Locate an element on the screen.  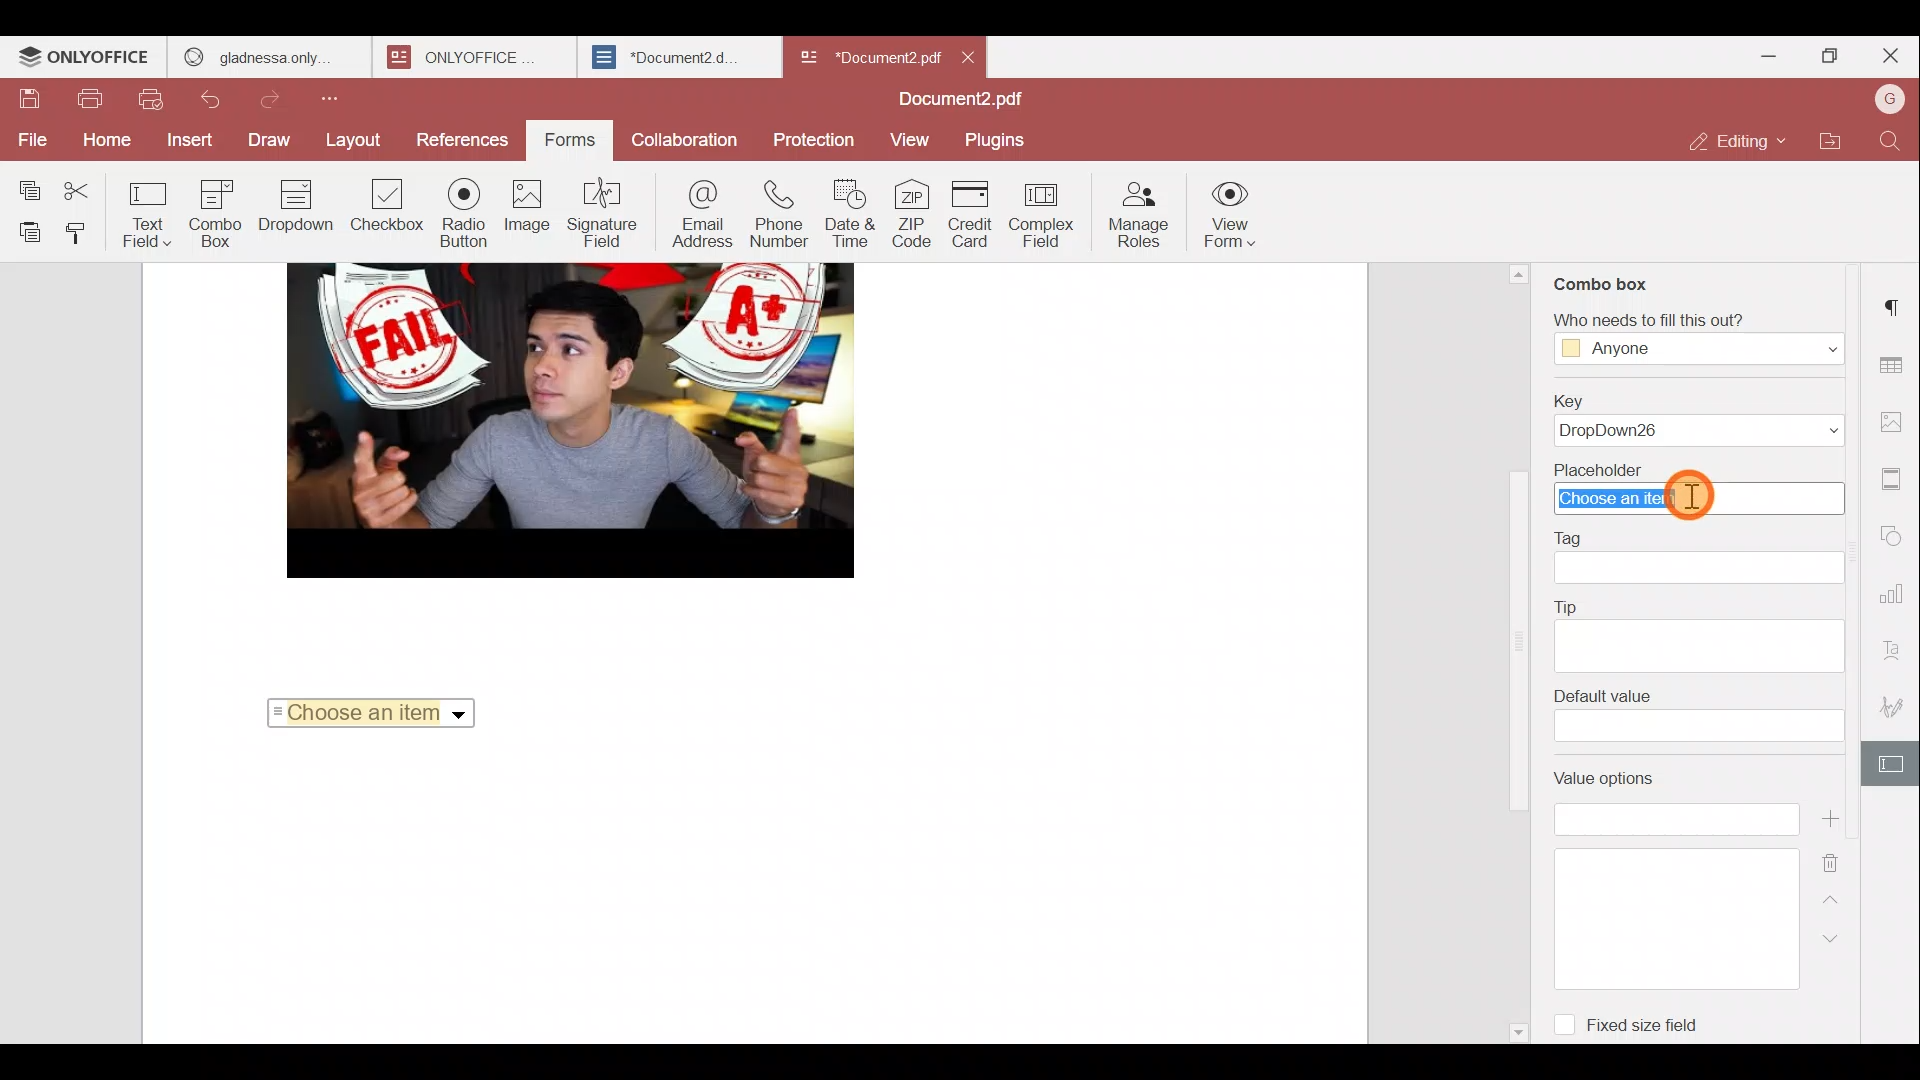
Undo is located at coordinates (216, 99).